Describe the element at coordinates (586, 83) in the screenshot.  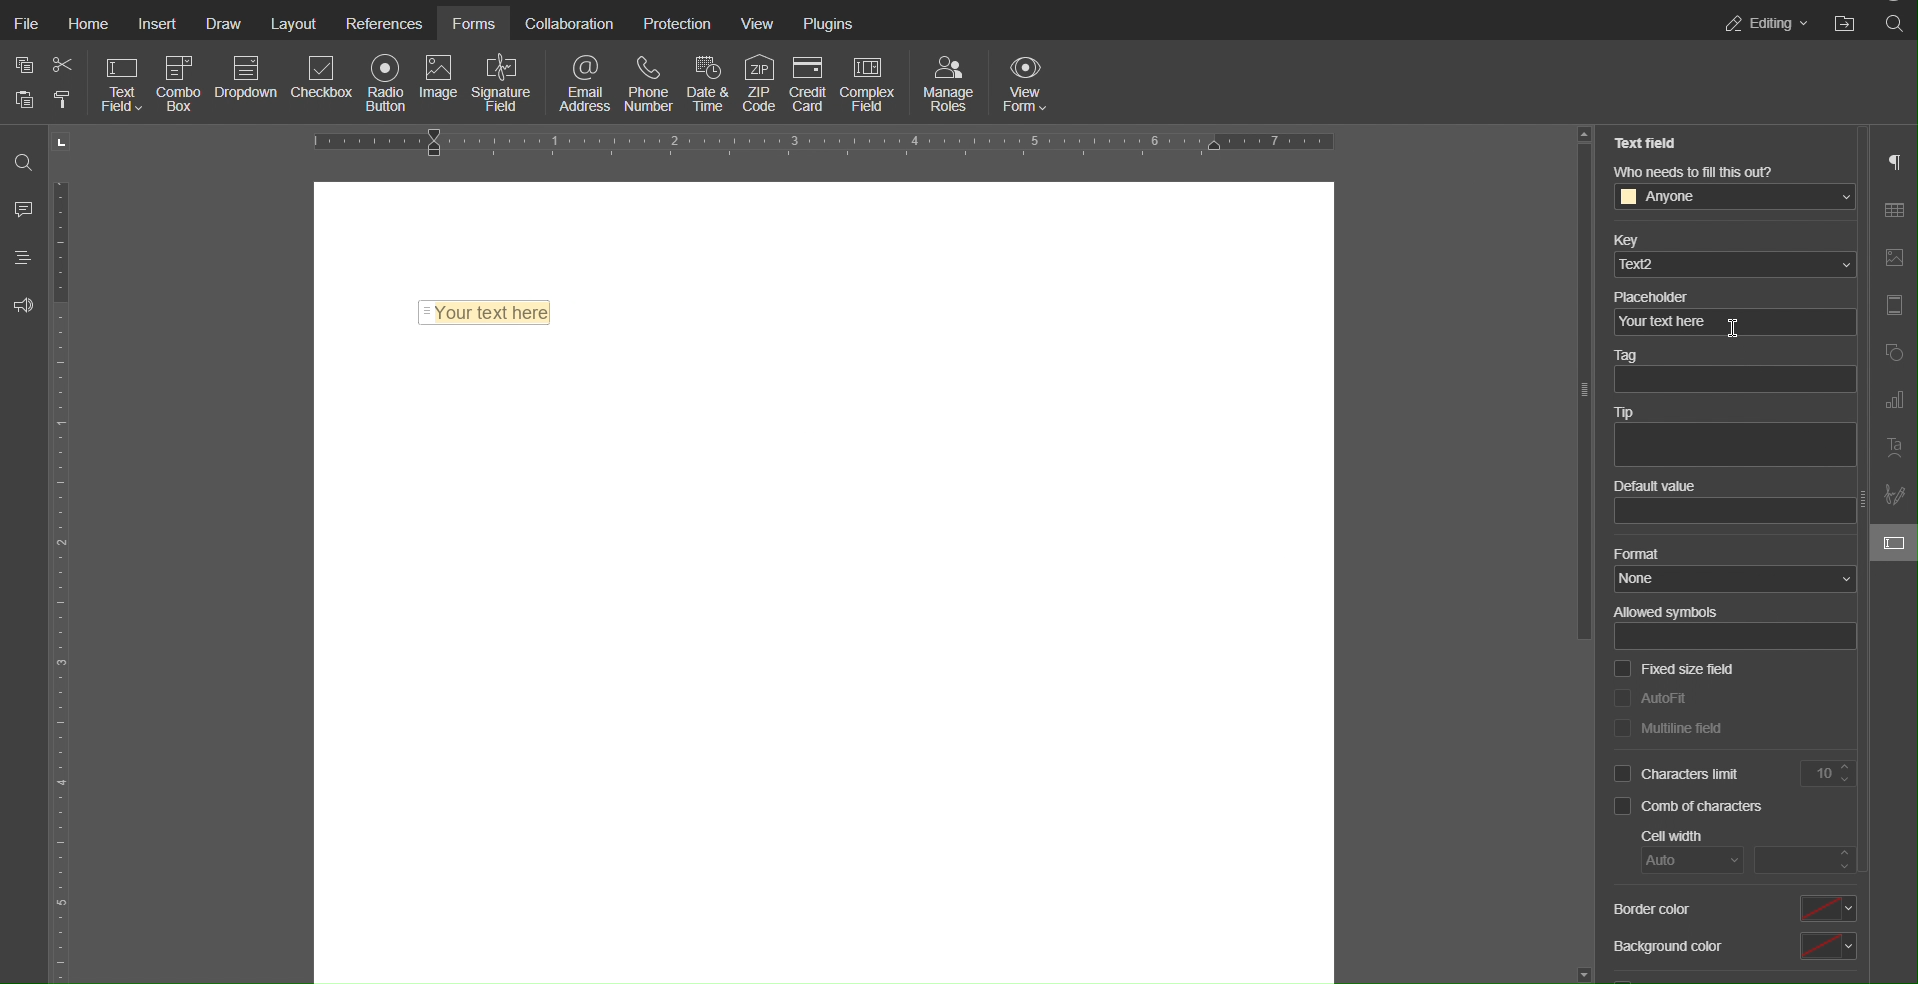
I see `Email Address` at that location.